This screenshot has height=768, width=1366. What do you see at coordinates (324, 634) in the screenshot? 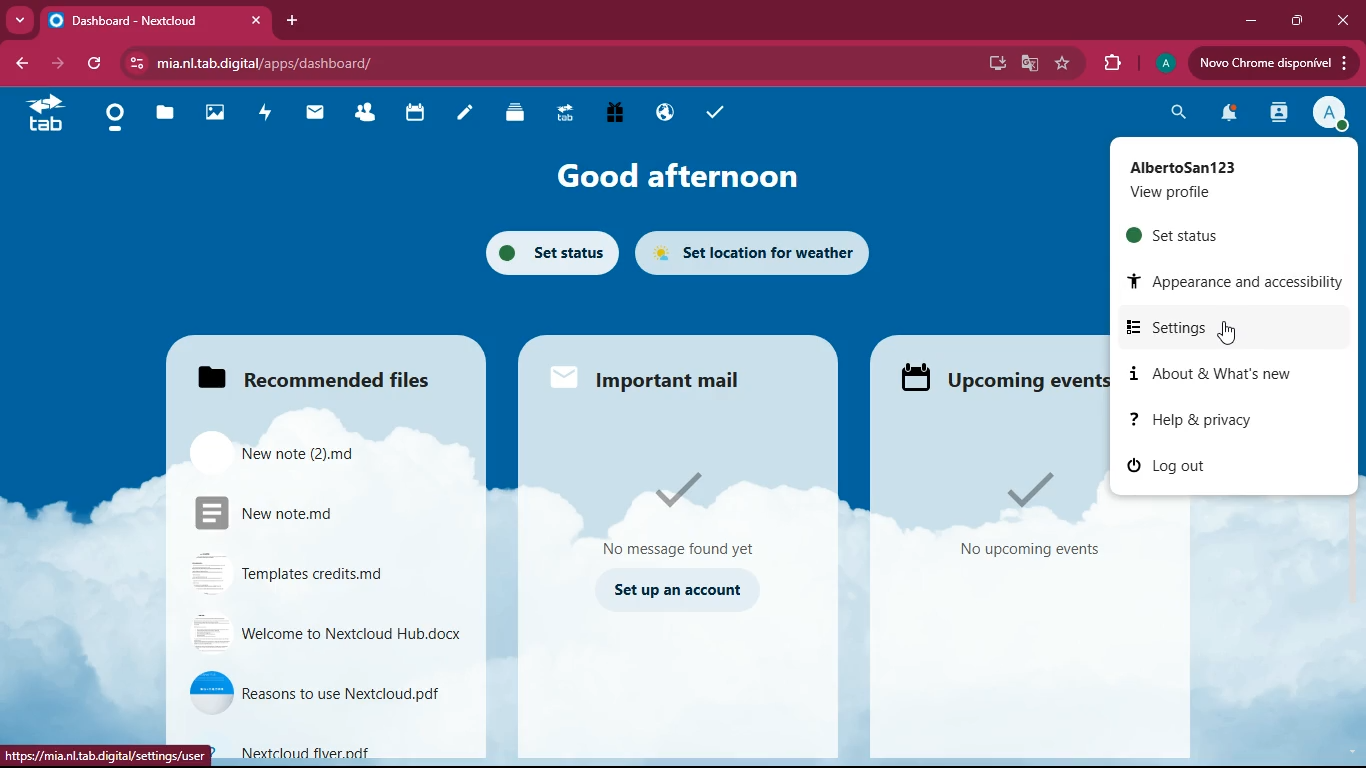
I see `file` at bounding box center [324, 634].